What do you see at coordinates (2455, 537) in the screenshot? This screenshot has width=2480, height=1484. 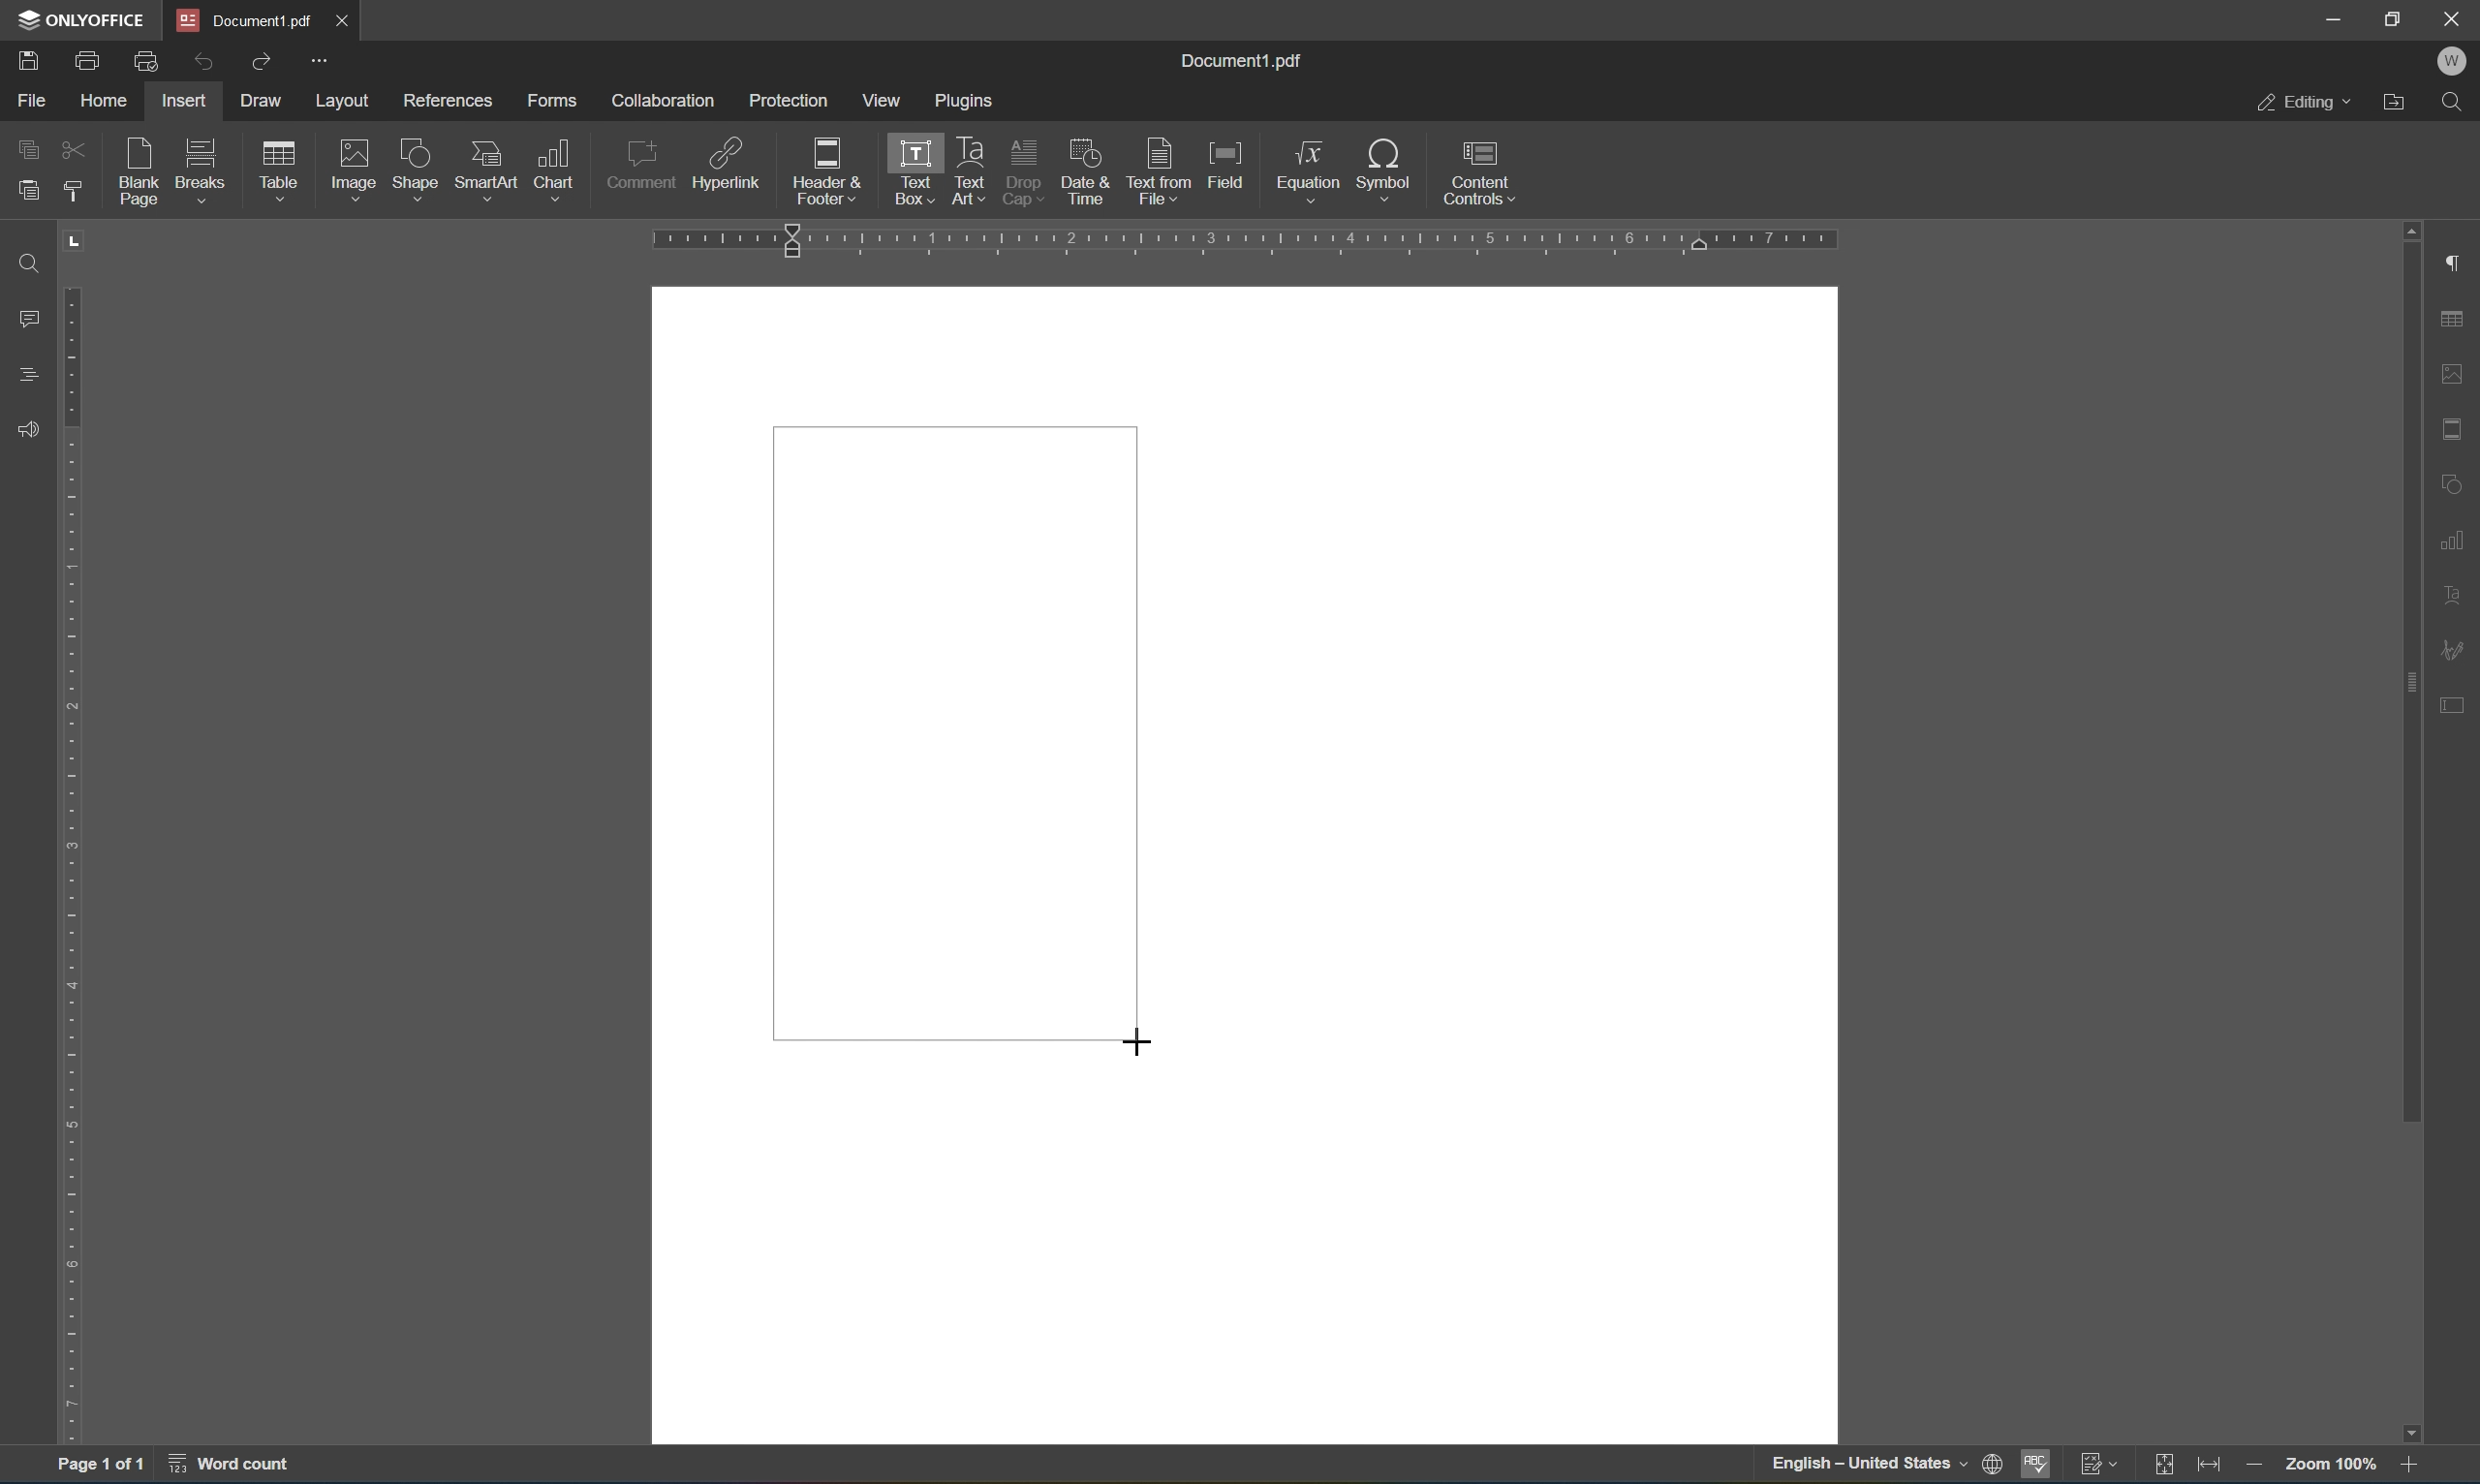 I see `Chart settings` at bounding box center [2455, 537].